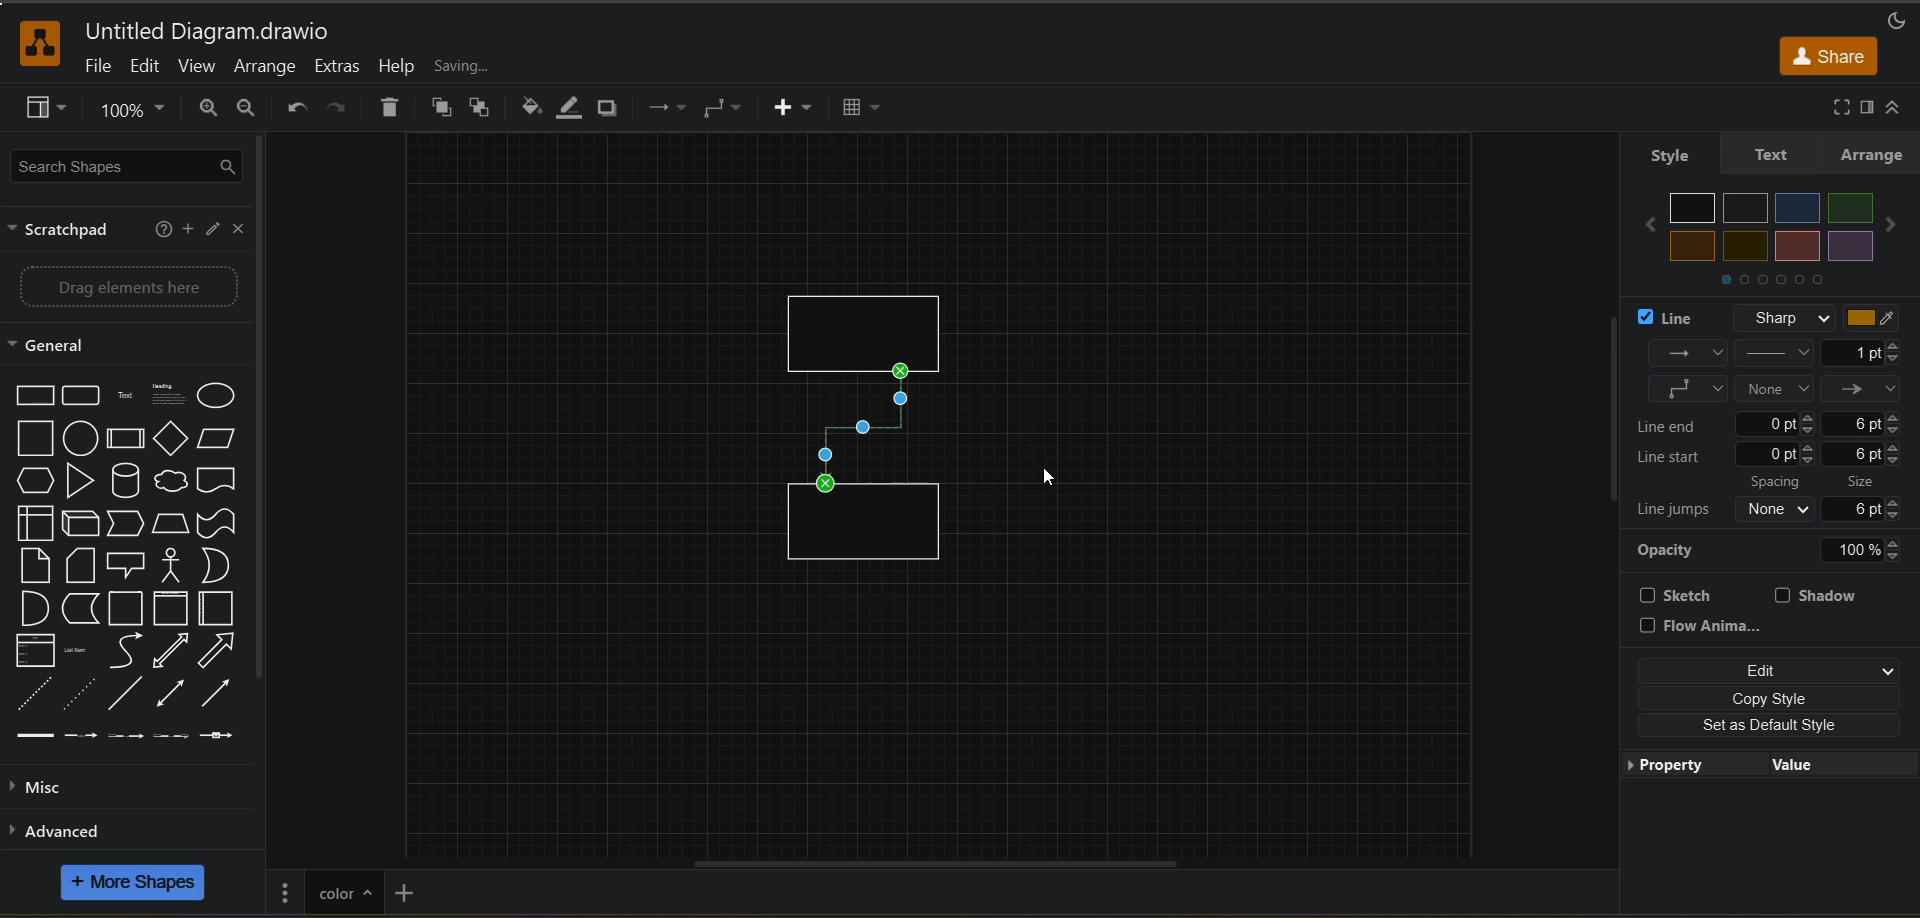 This screenshot has height=918, width=1920. What do you see at coordinates (34, 481) in the screenshot?
I see `Hexagon` at bounding box center [34, 481].